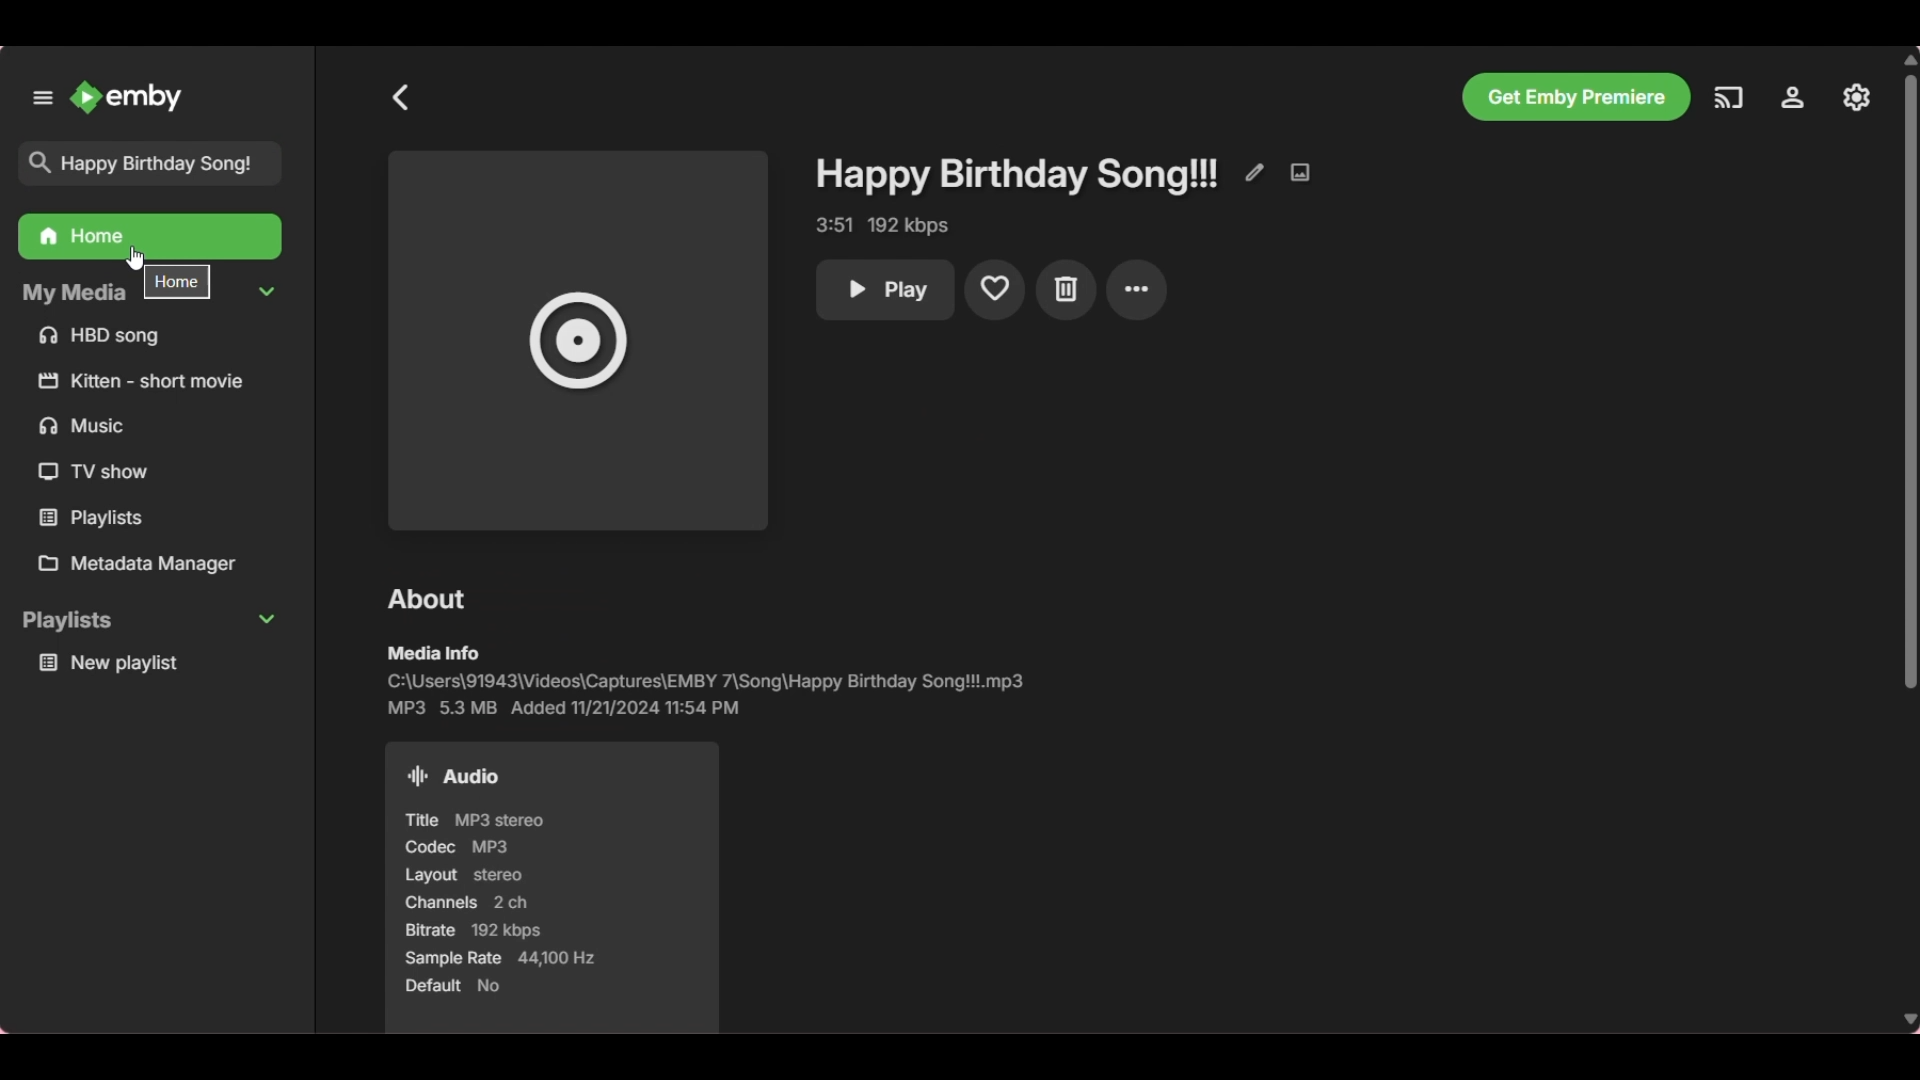  Describe the element at coordinates (156, 664) in the screenshot. I see `New Playlist` at that location.